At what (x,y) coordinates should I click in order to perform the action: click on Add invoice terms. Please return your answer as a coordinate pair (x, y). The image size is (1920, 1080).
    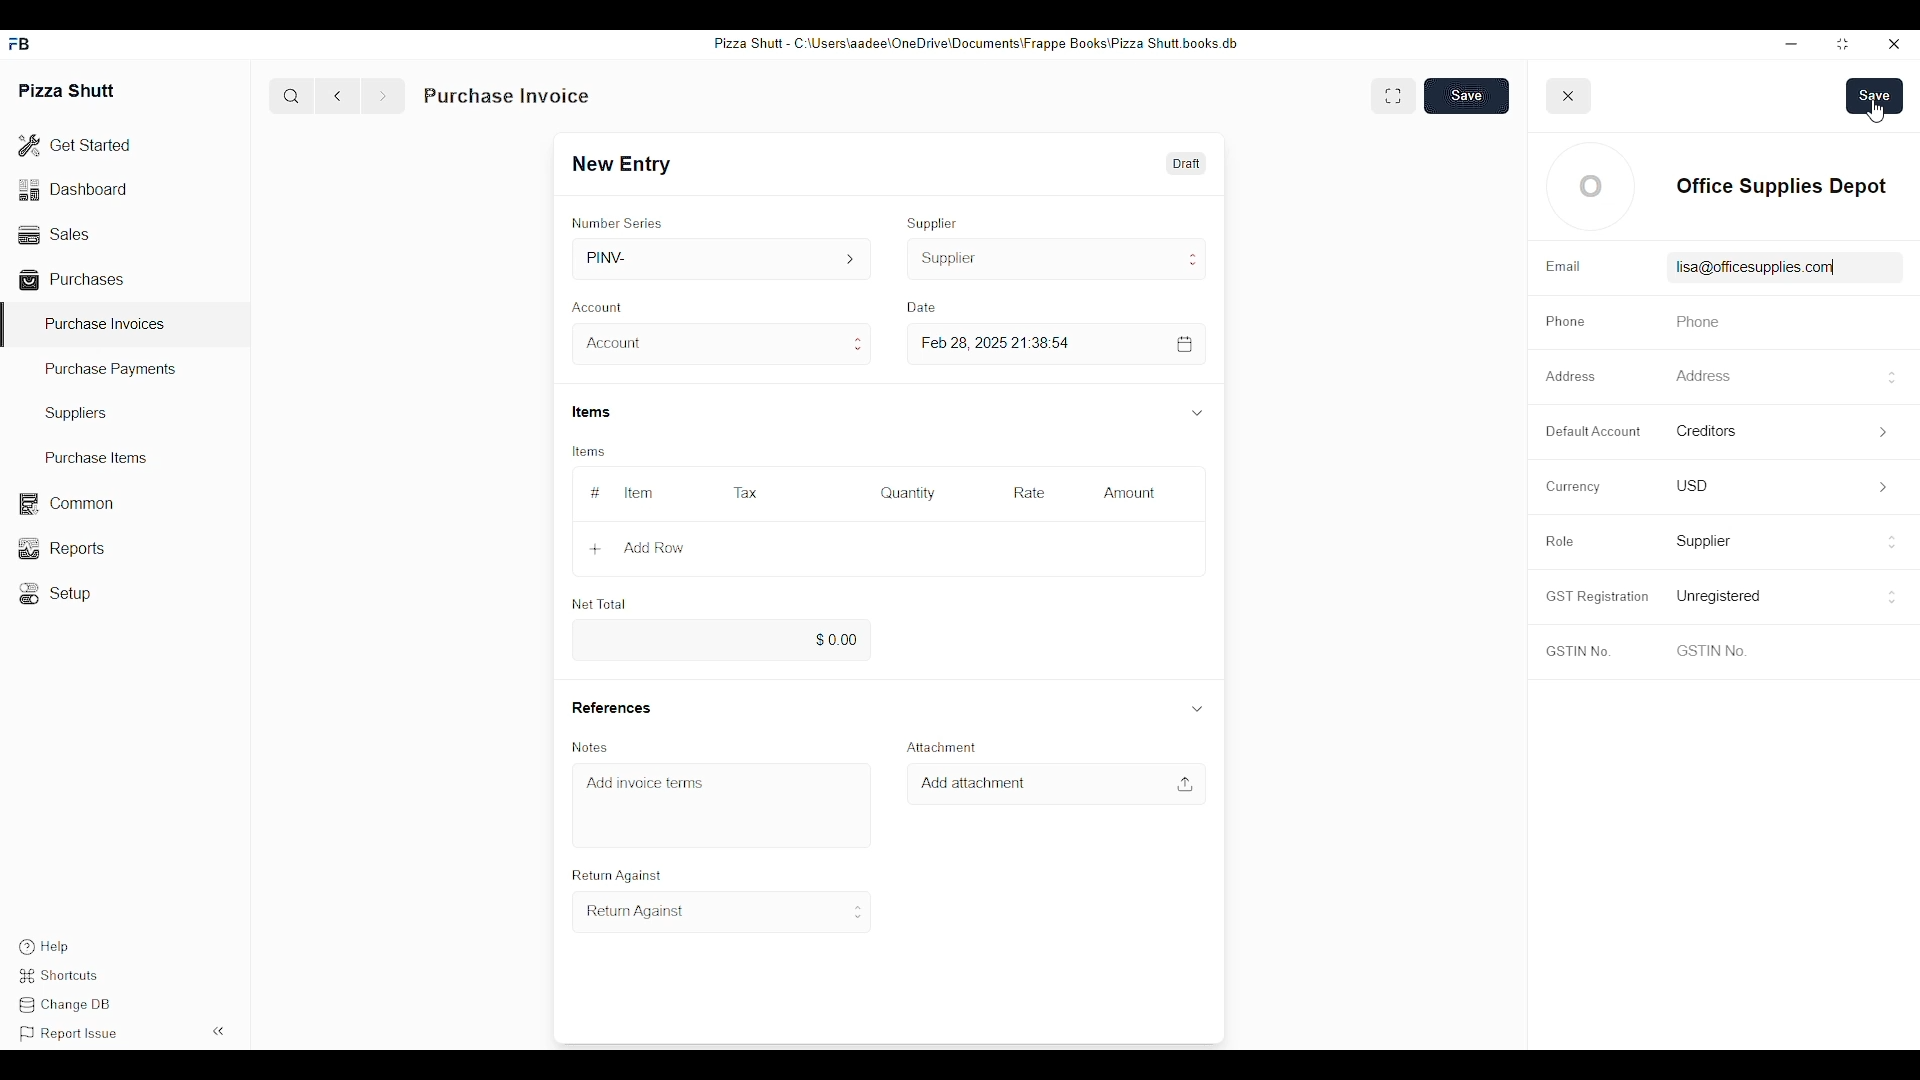
    Looking at the image, I should click on (646, 782).